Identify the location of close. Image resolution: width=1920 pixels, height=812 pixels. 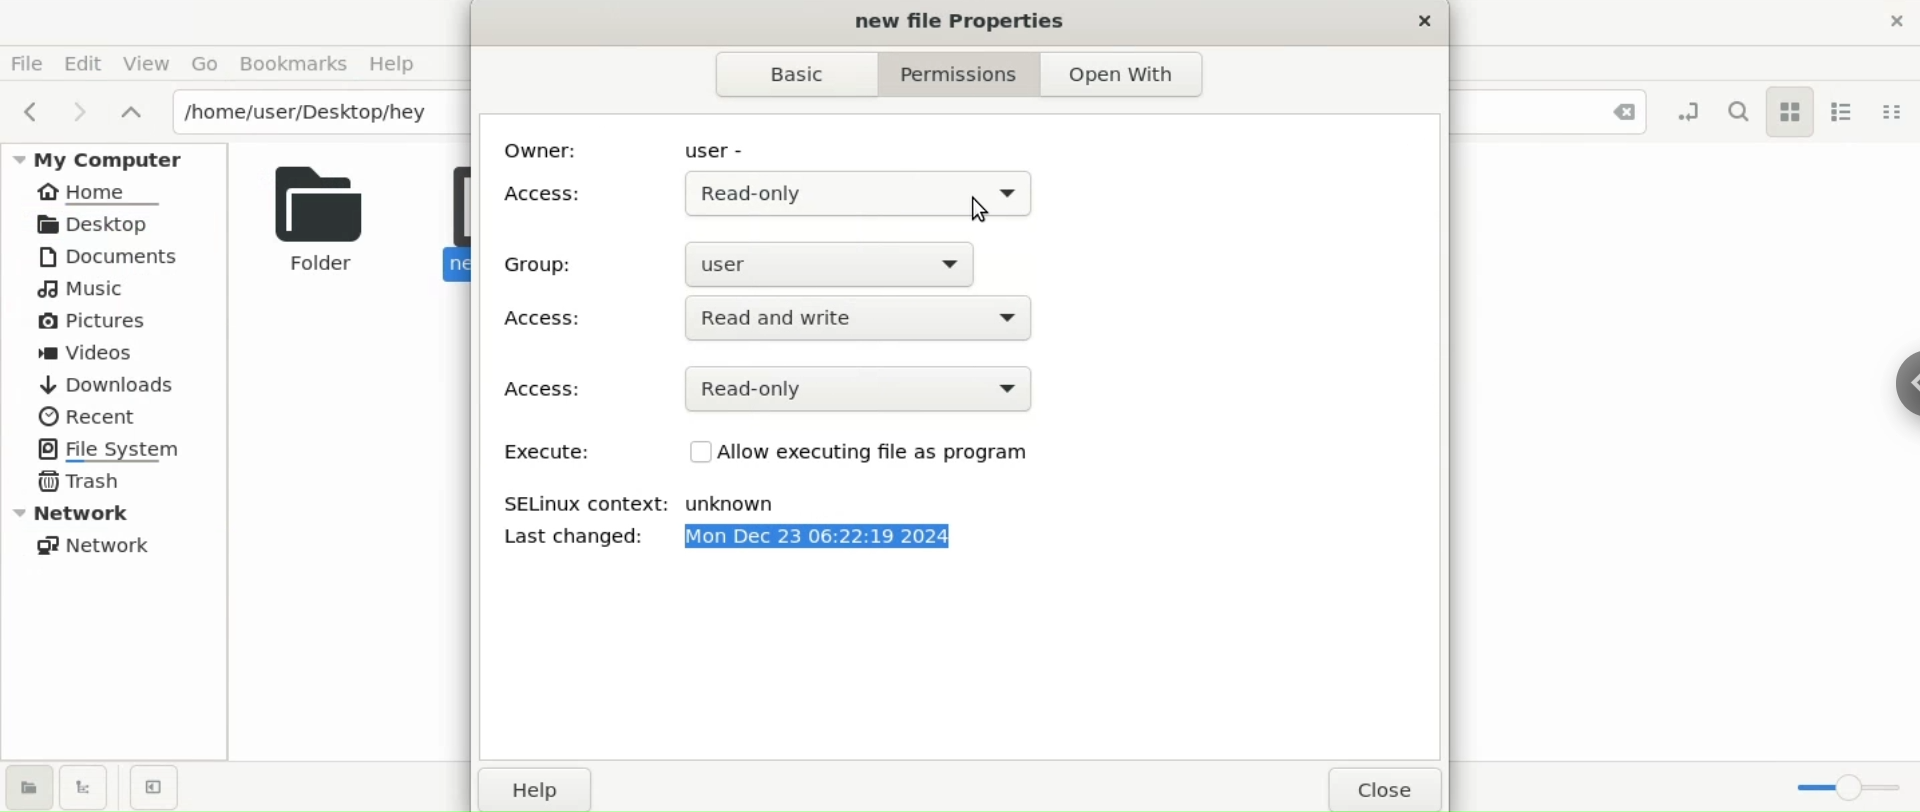
(1419, 24).